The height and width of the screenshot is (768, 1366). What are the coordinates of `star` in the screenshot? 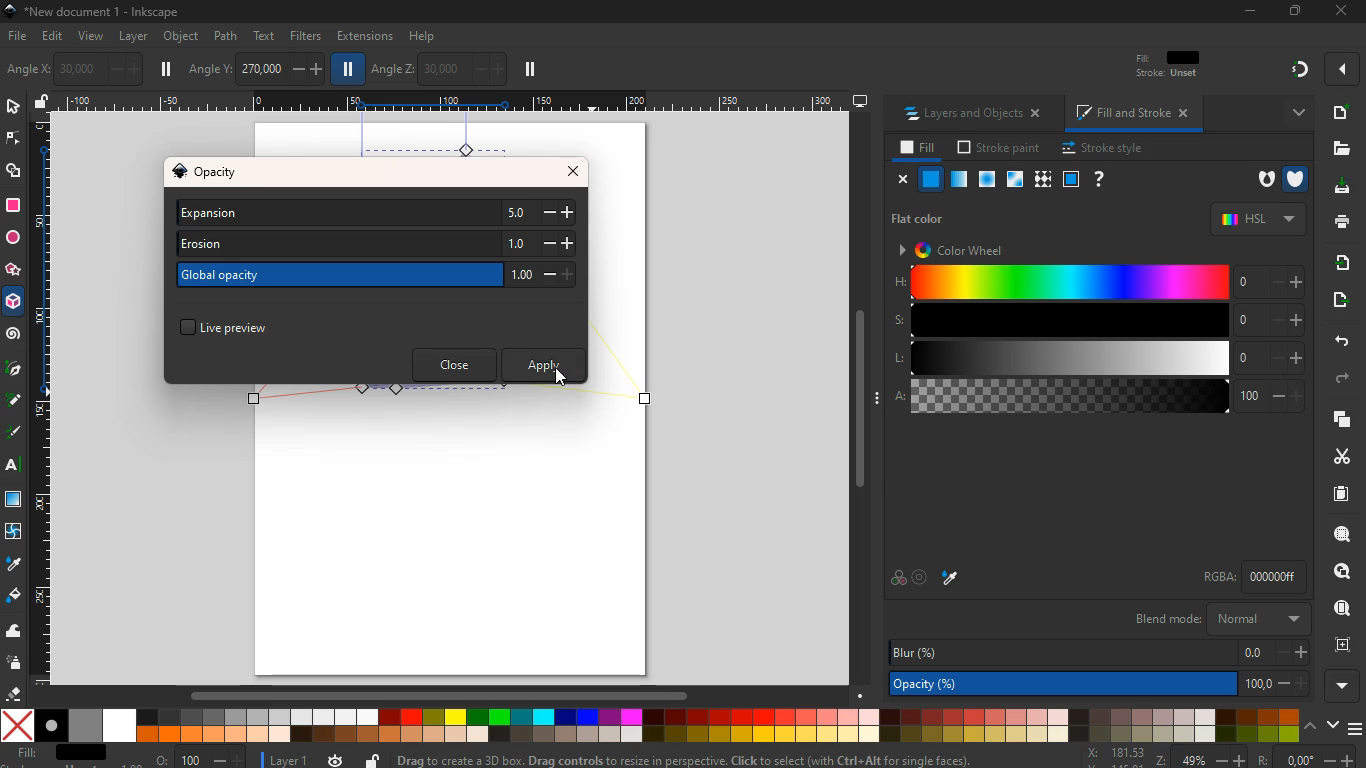 It's located at (14, 271).